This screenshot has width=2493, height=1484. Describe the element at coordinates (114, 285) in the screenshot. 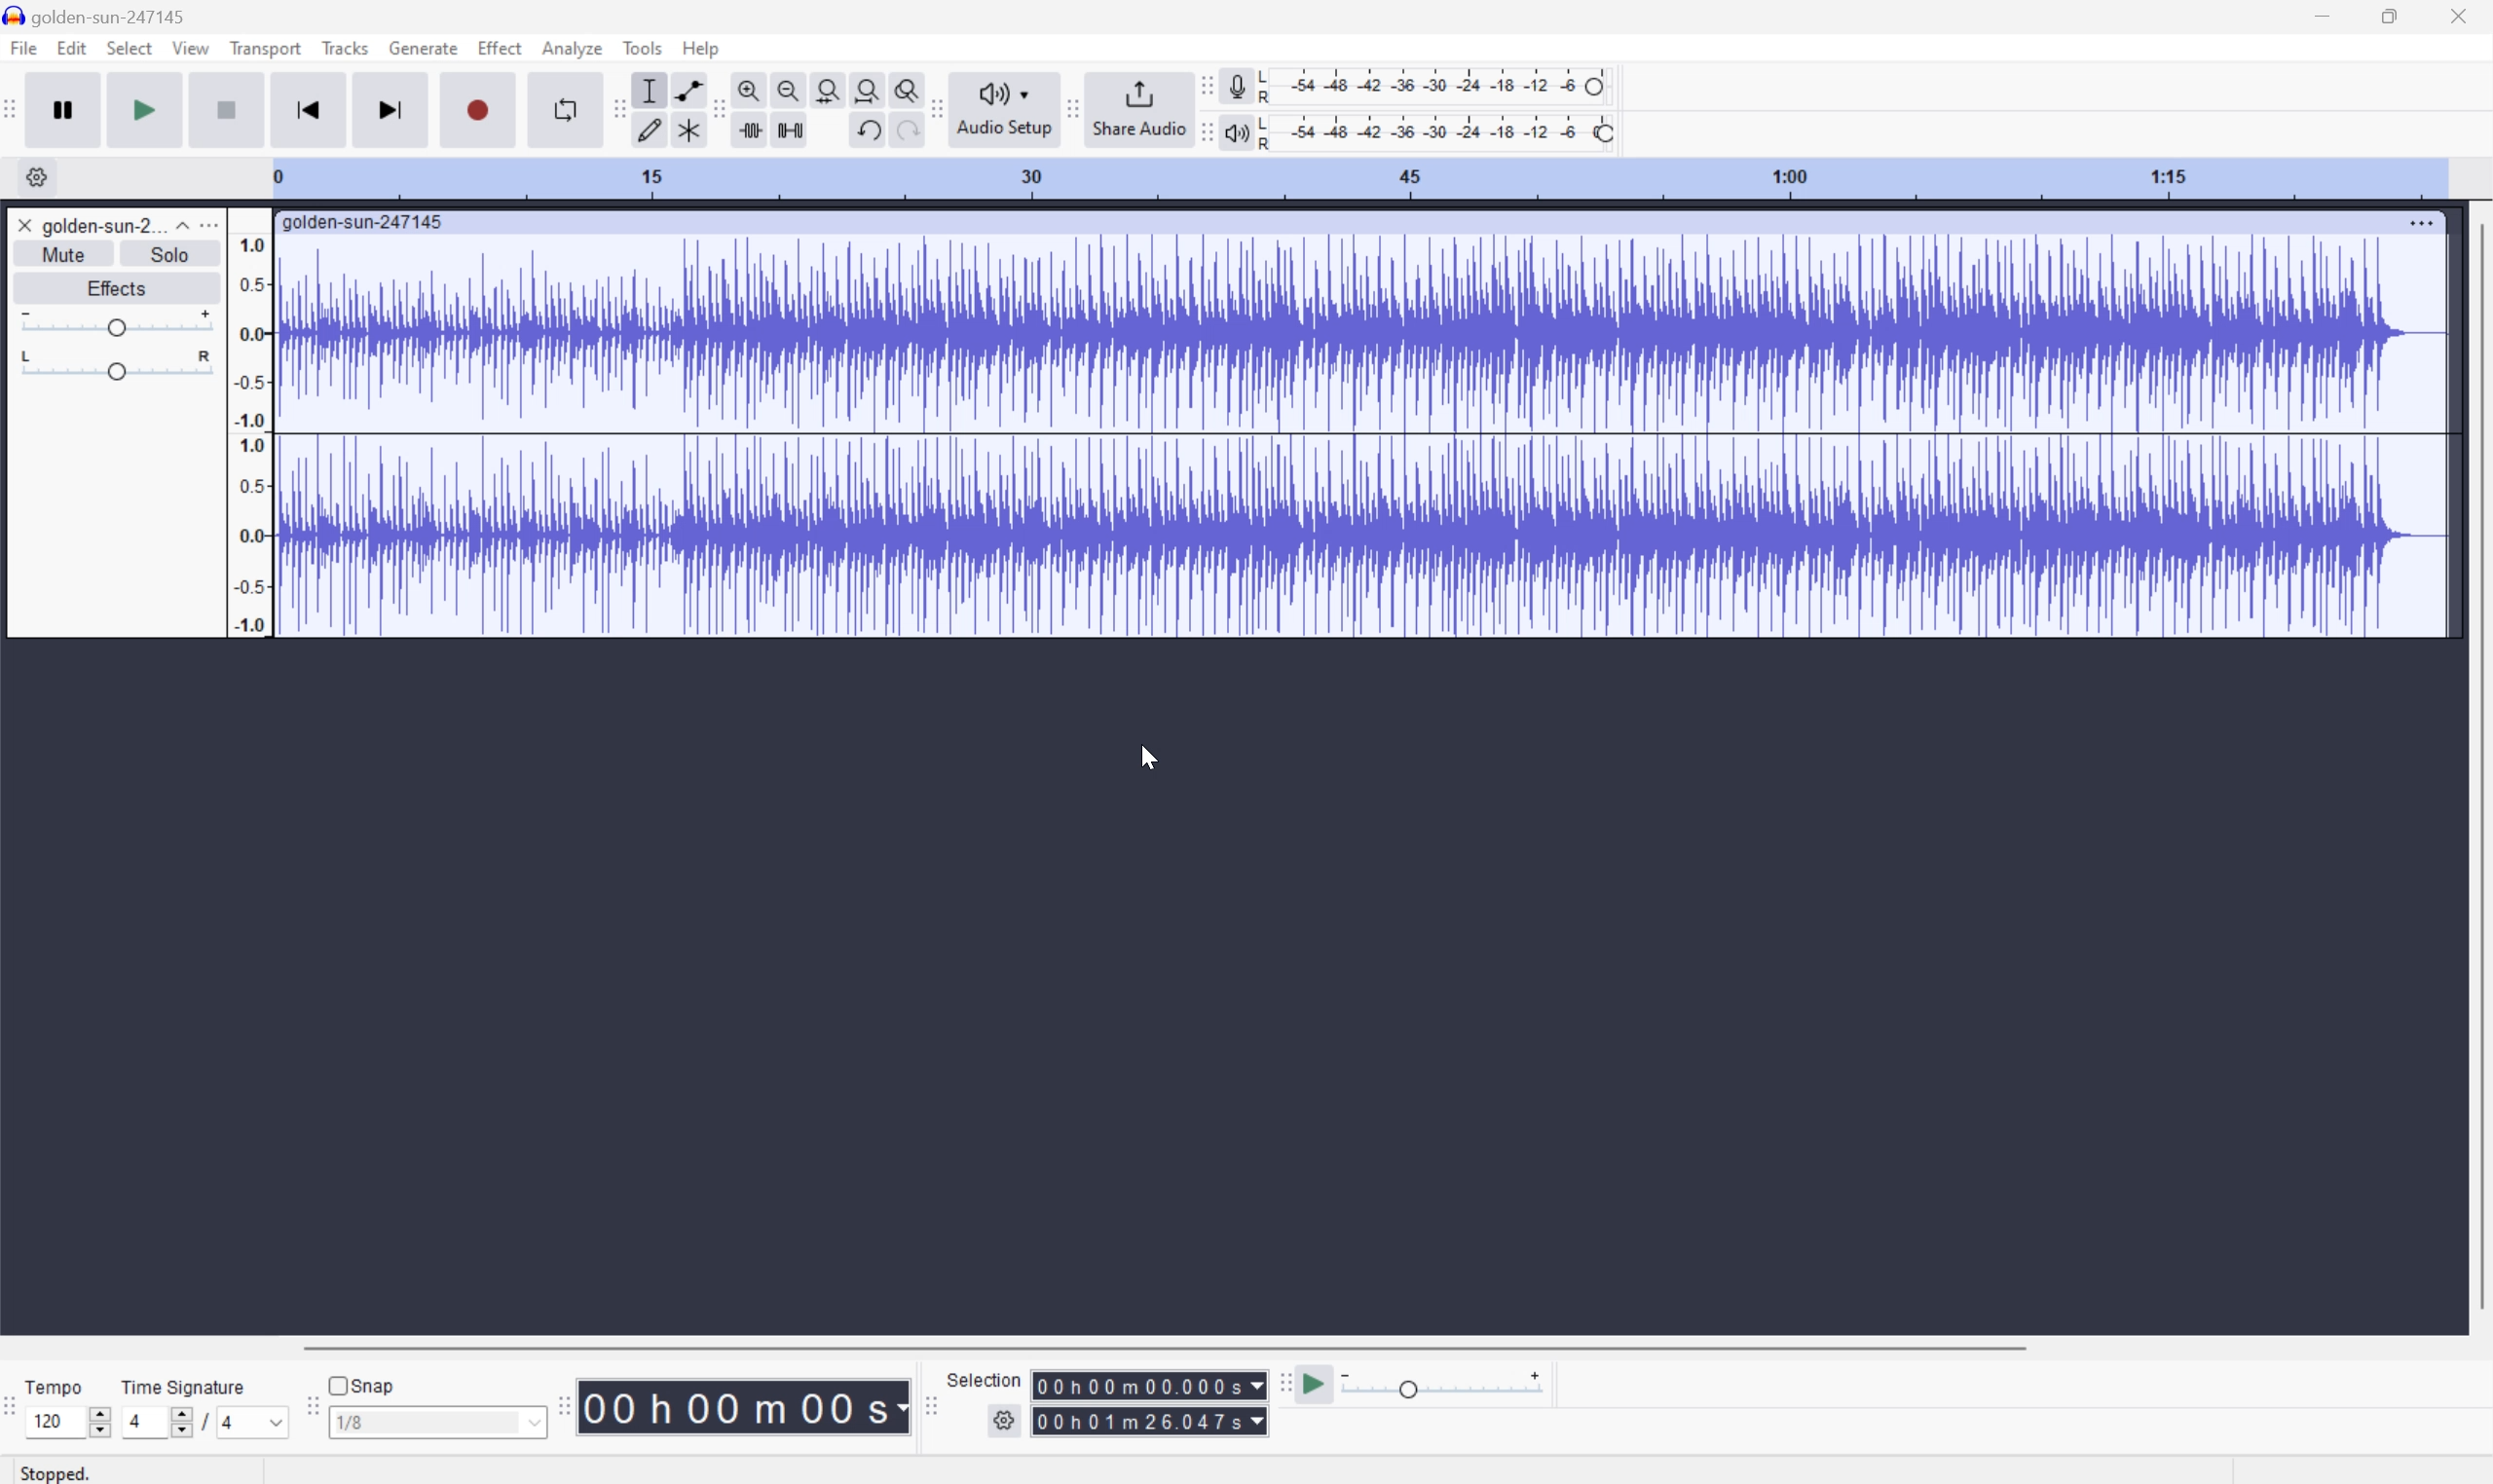

I see `Effects` at that location.